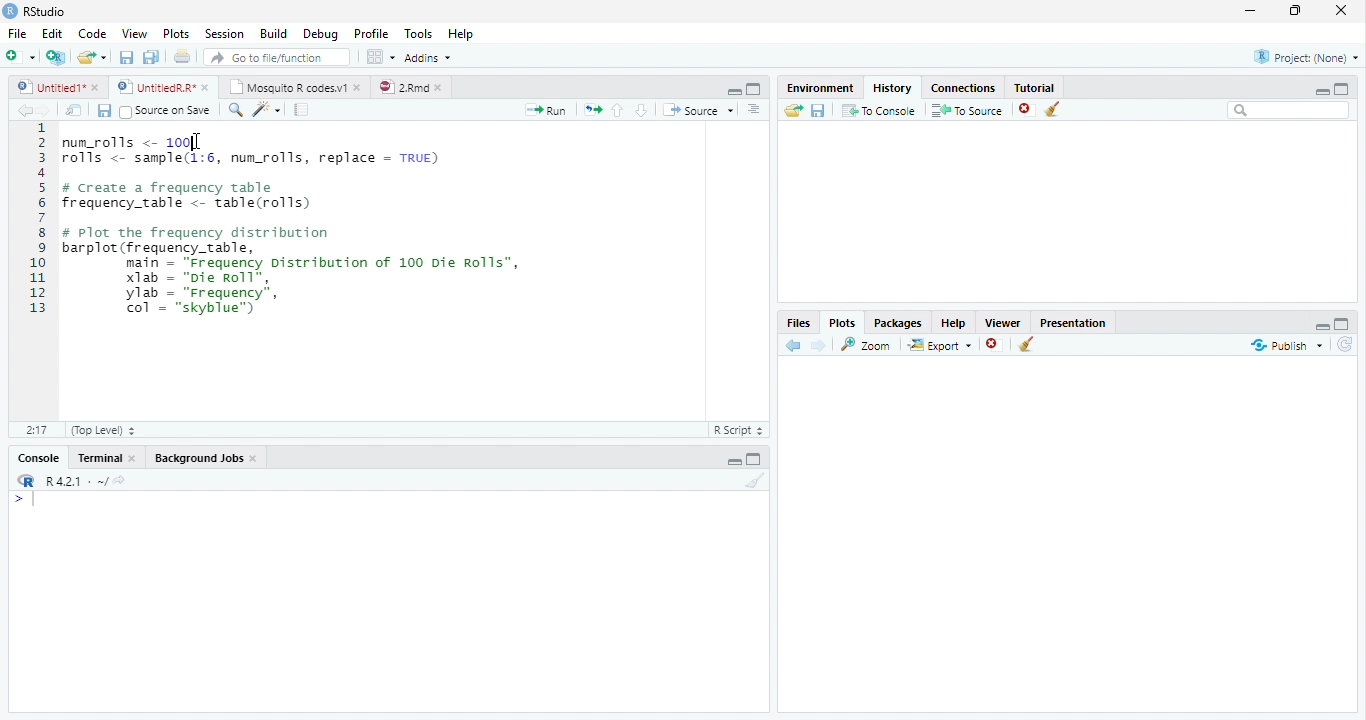 This screenshot has width=1366, height=720. Describe the element at coordinates (732, 91) in the screenshot. I see `Hide` at that location.